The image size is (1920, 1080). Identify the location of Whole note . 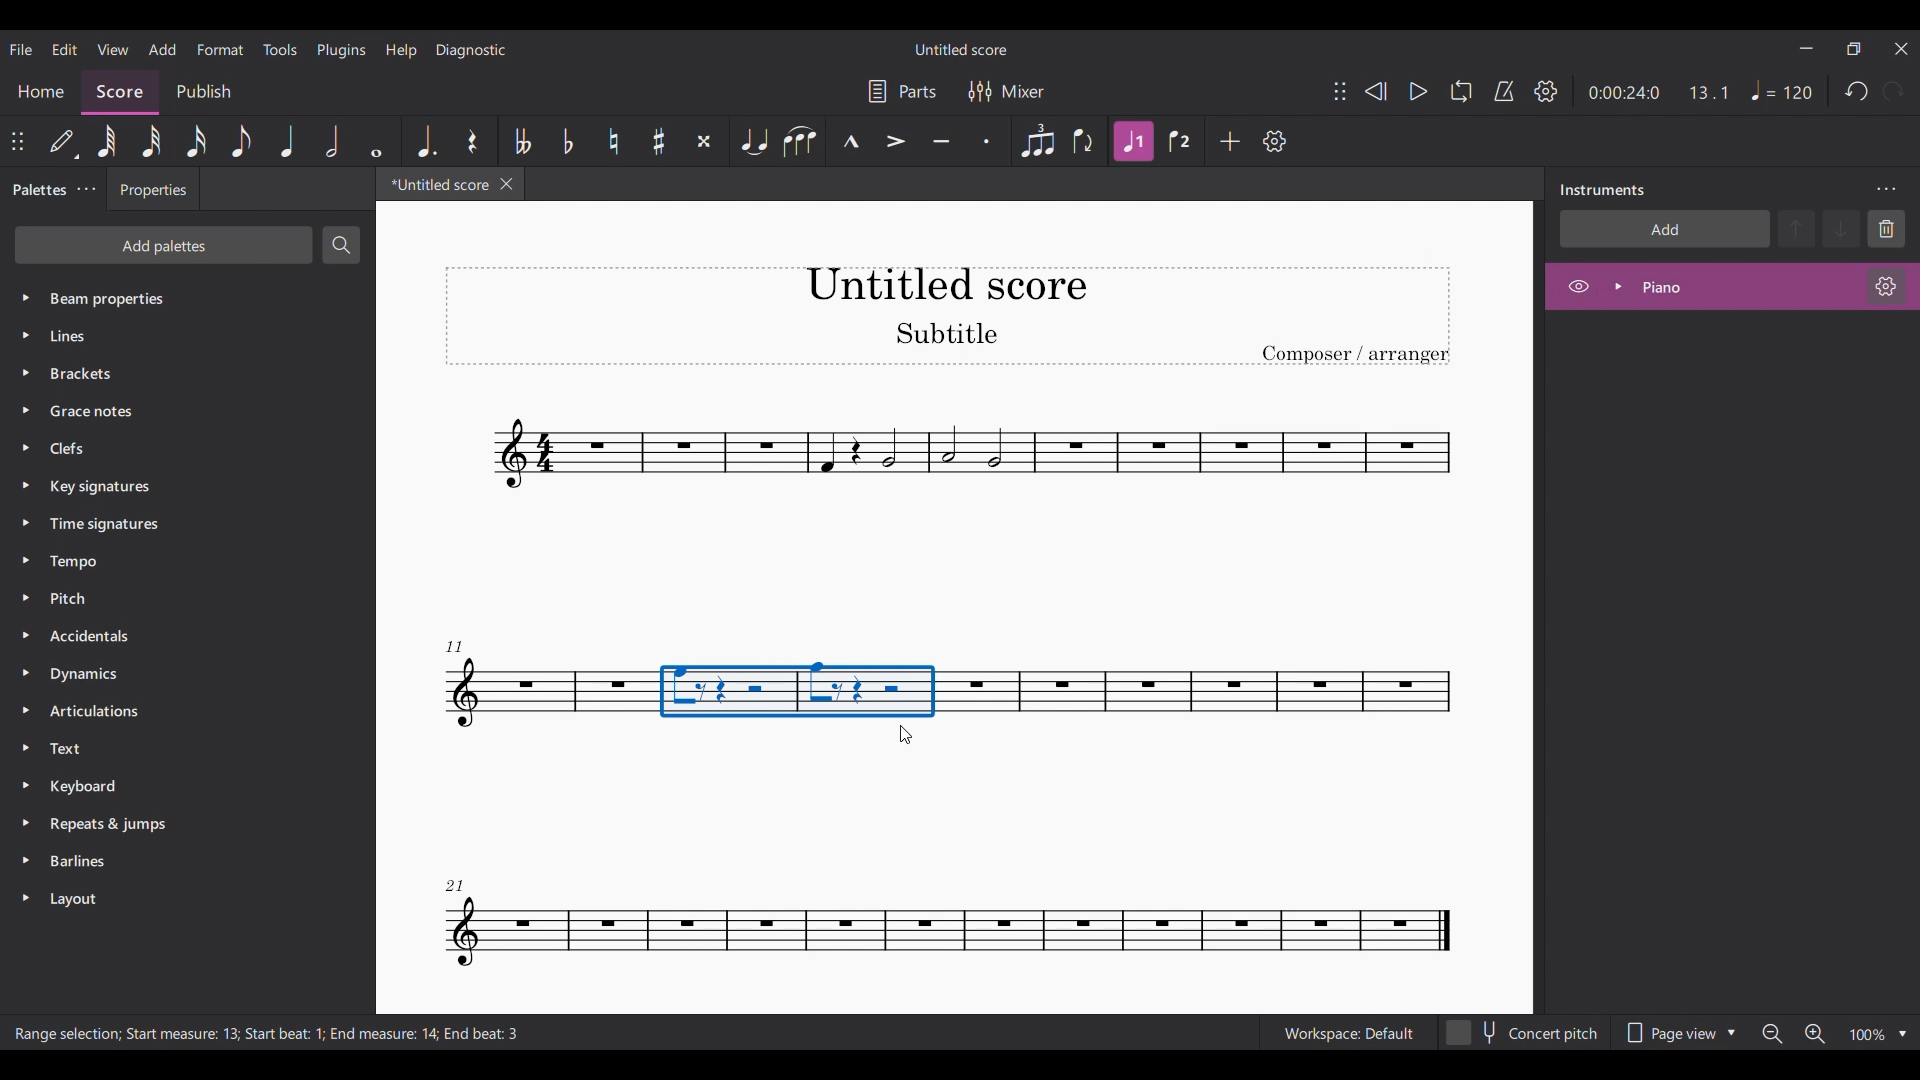
(376, 140).